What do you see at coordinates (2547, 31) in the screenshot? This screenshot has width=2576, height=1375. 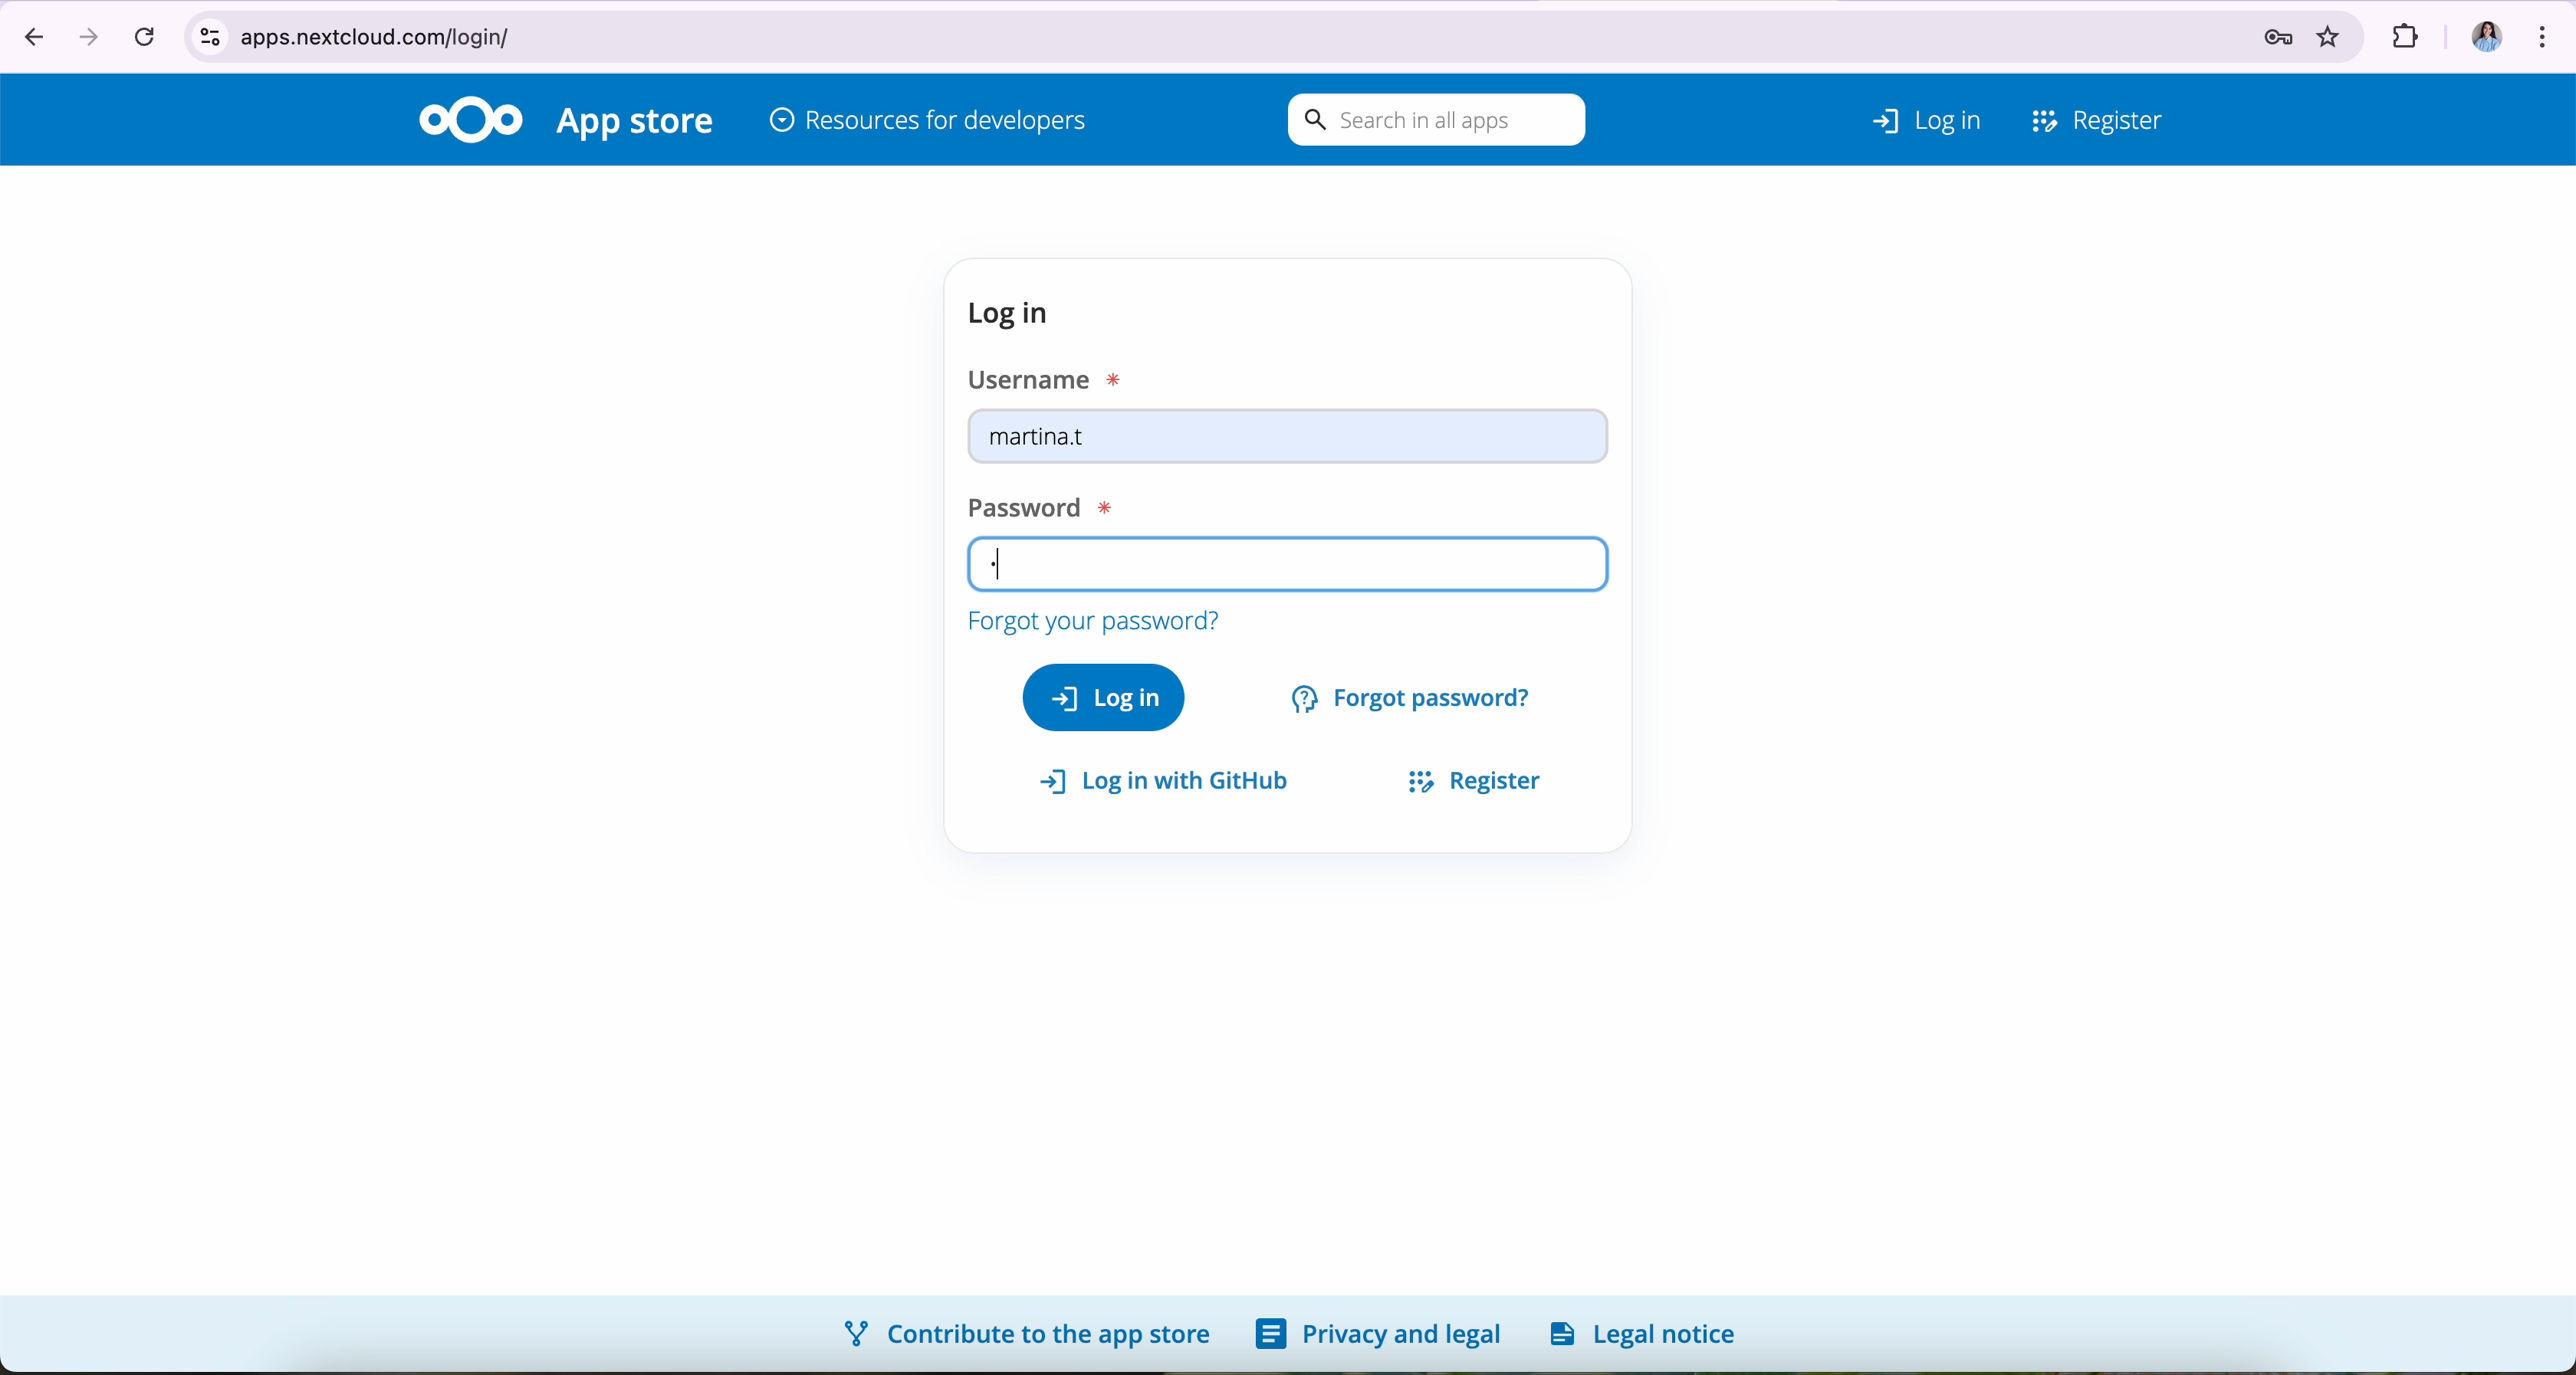 I see `more` at bounding box center [2547, 31].